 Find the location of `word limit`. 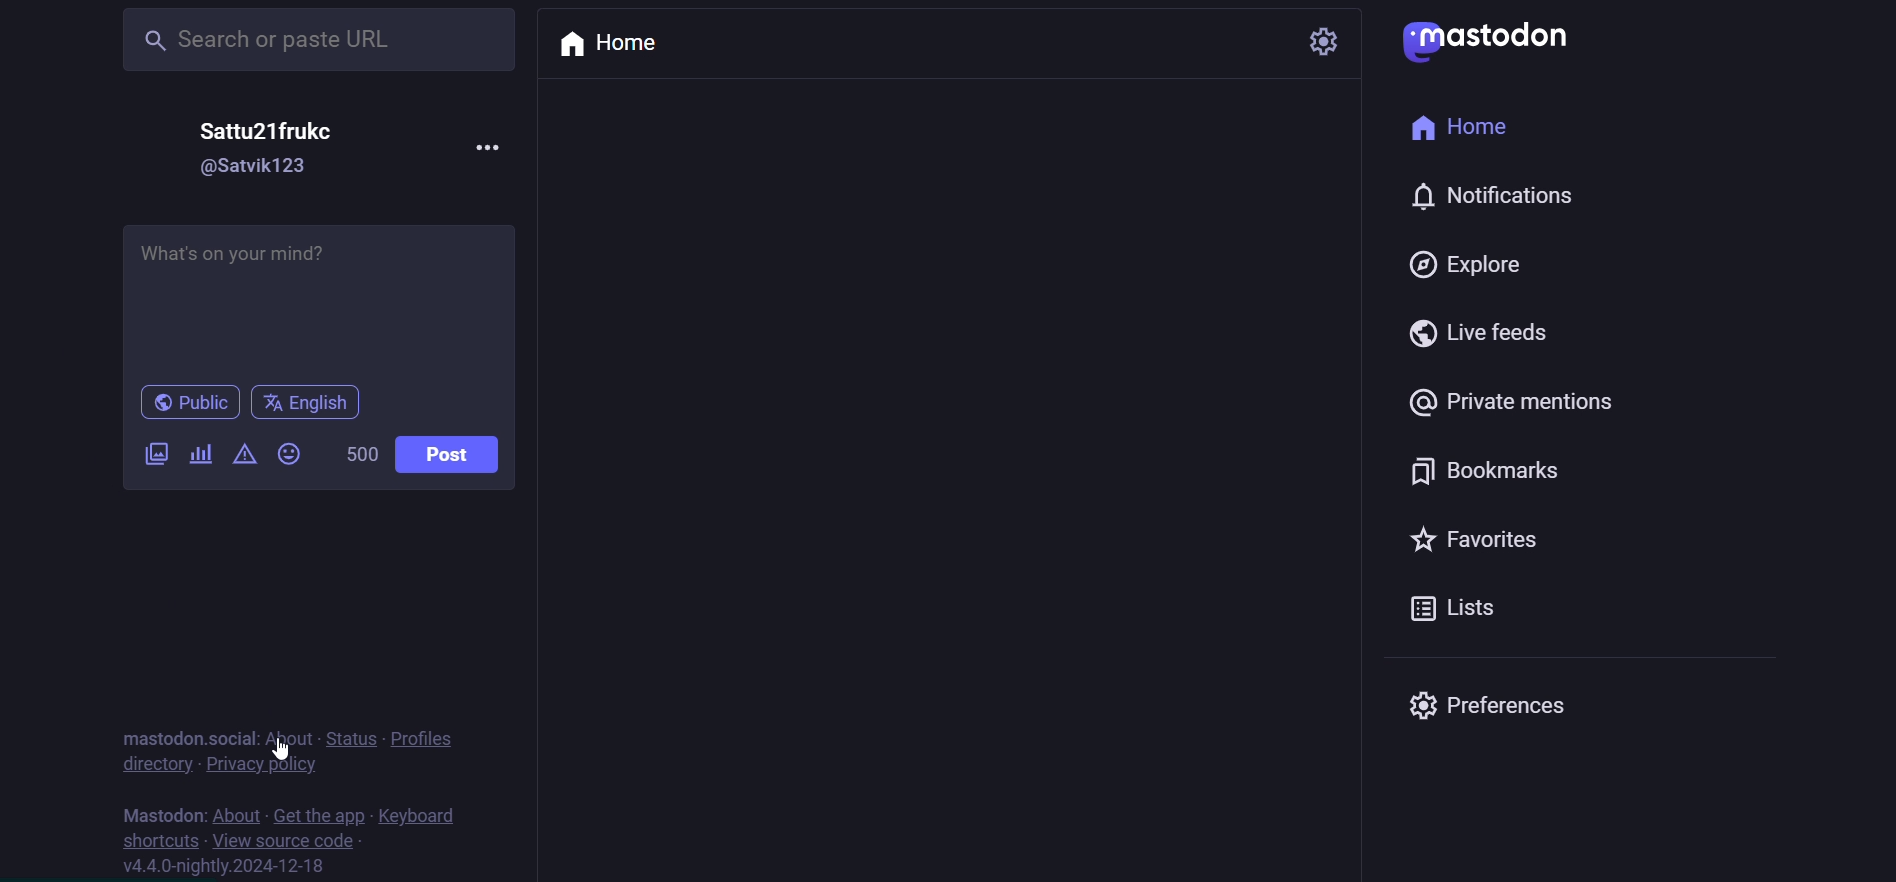

word limit is located at coordinates (358, 454).